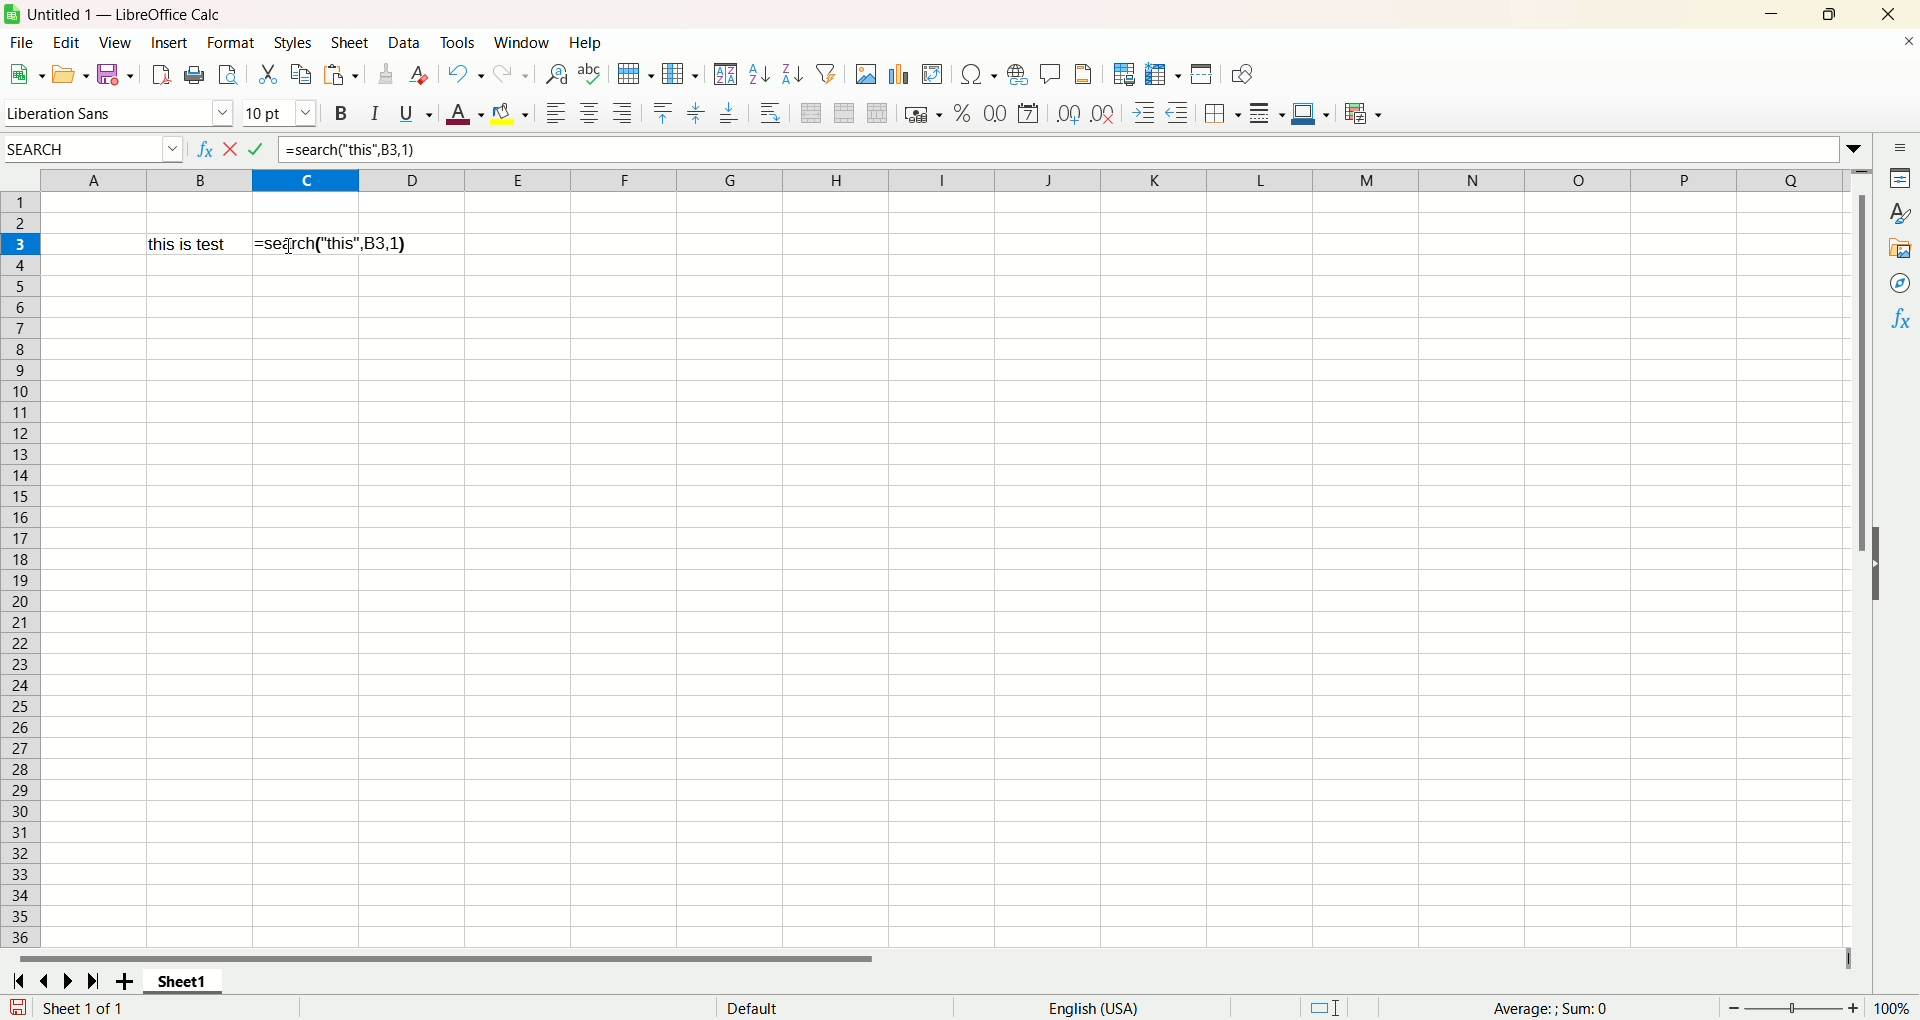  Describe the element at coordinates (231, 44) in the screenshot. I see `format` at that location.